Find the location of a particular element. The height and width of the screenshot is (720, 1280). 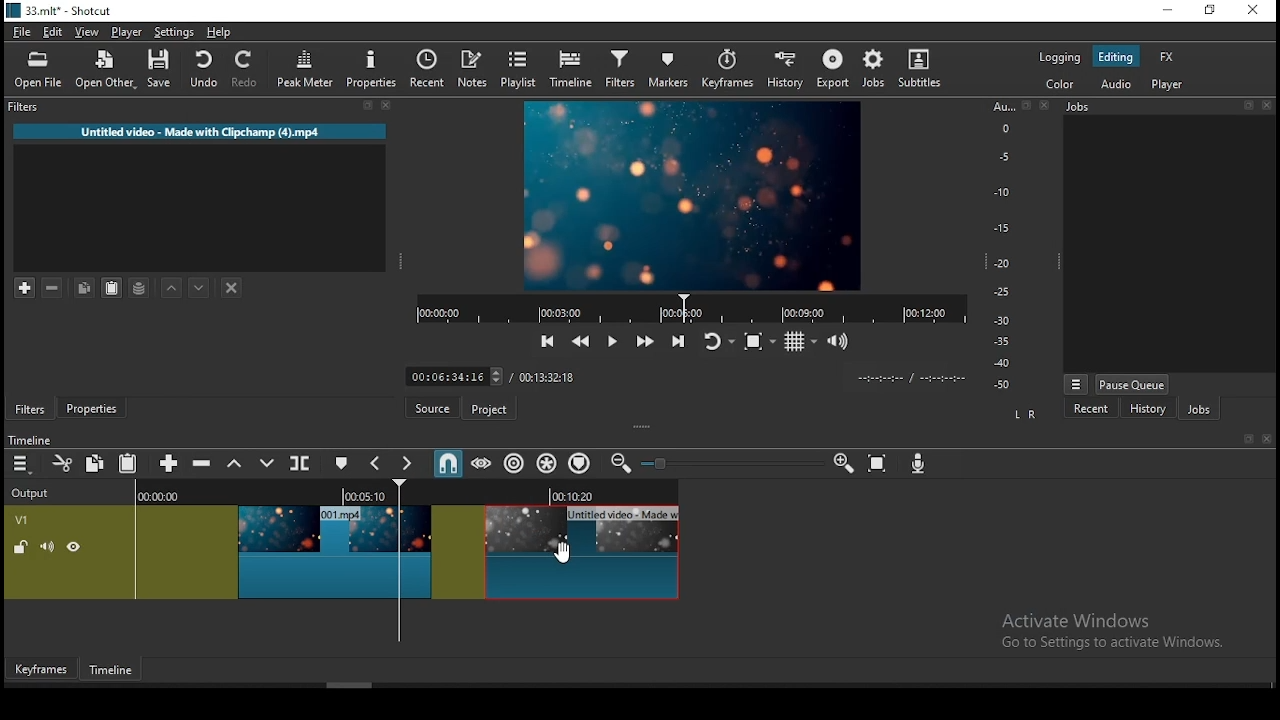

audio bar is located at coordinates (1002, 246).